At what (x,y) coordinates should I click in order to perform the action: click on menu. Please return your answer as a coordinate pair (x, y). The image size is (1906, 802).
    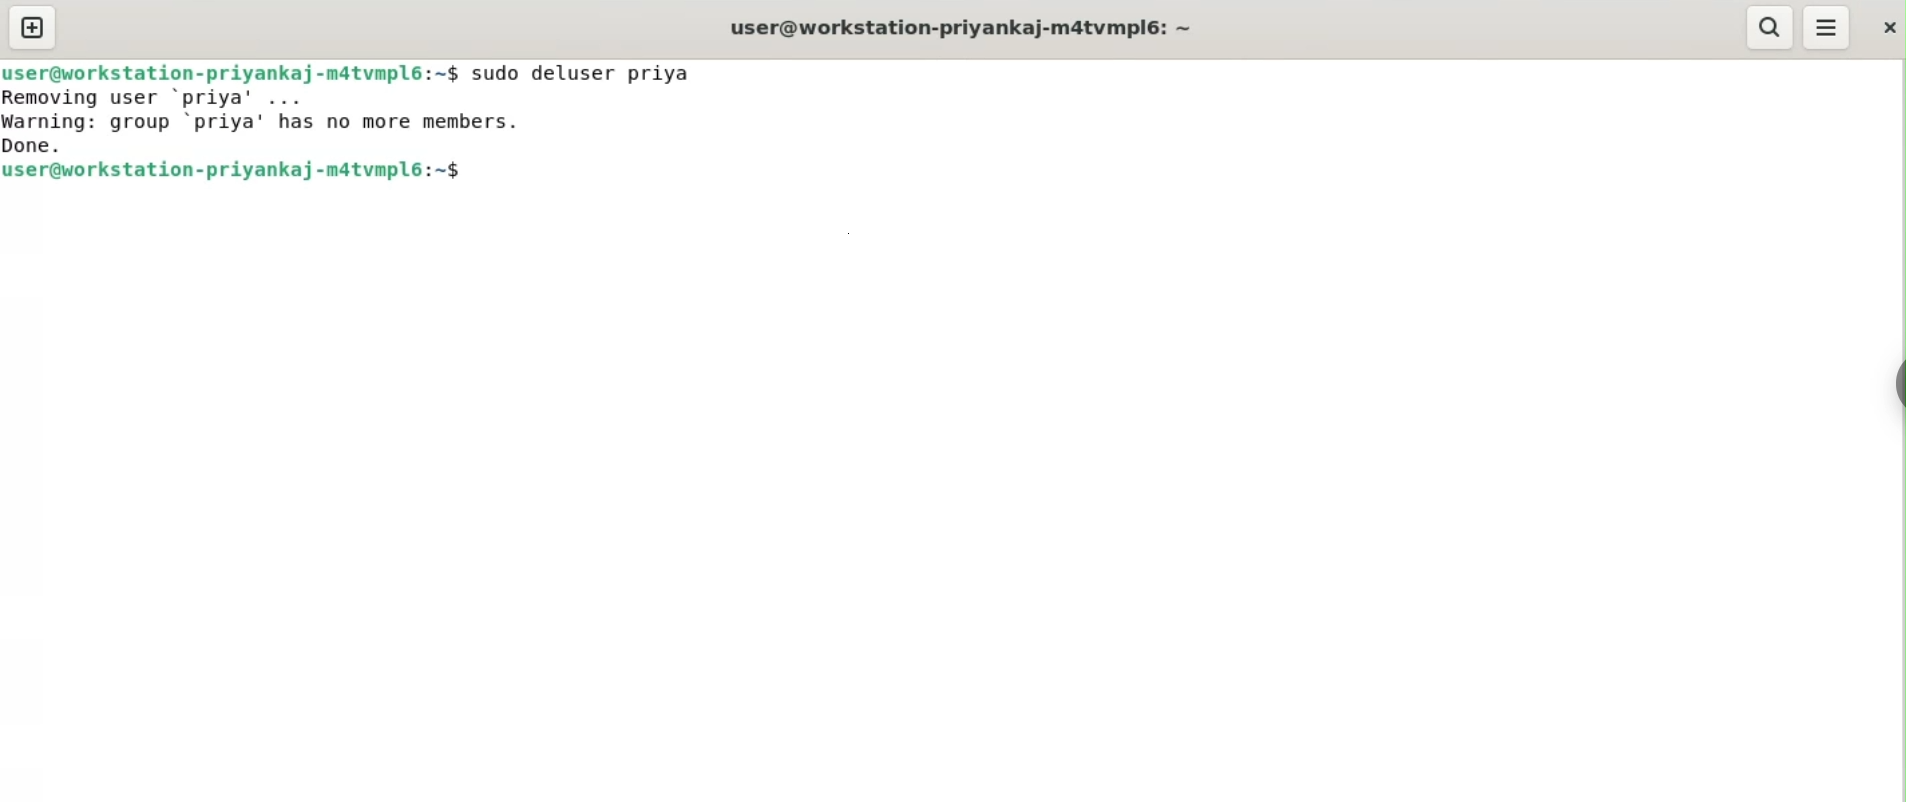
    Looking at the image, I should click on (1827, 28).